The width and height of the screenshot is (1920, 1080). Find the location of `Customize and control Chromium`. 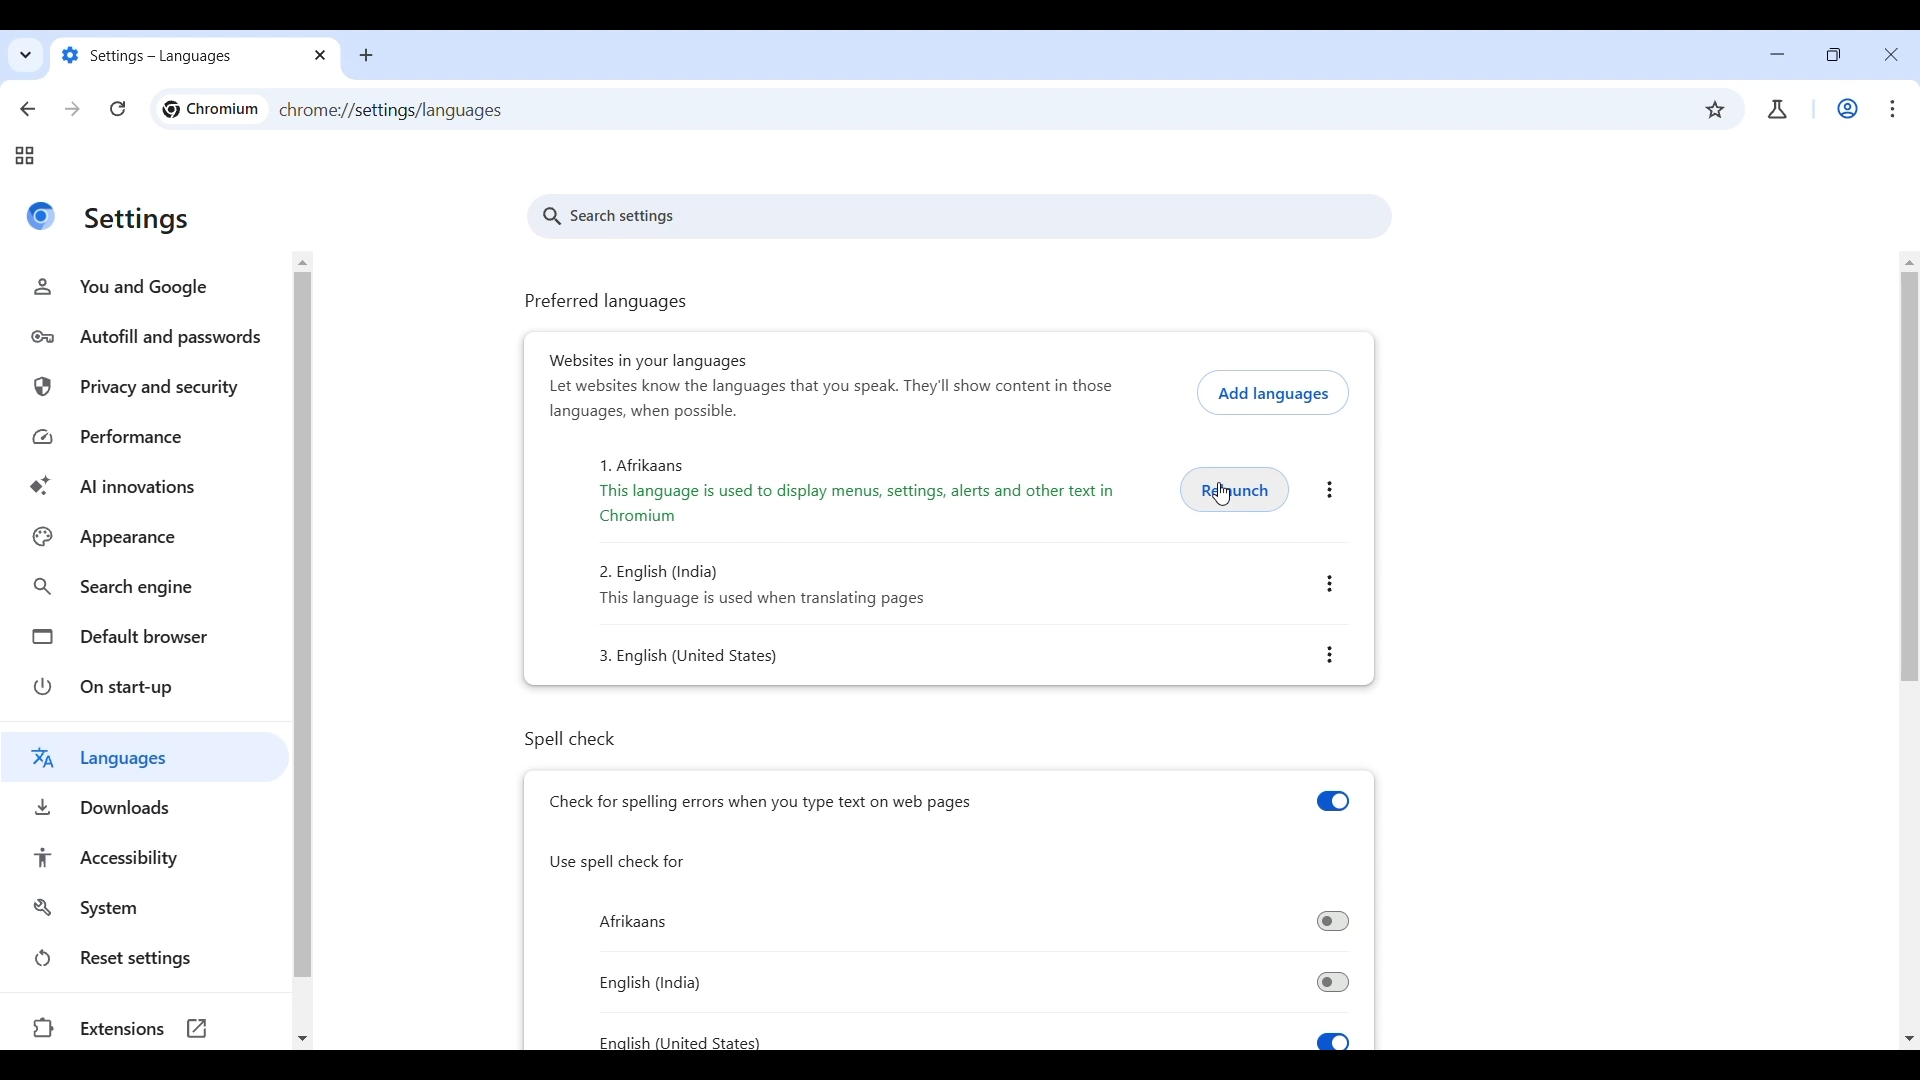

Customize and control Chromium is located at coordinates (1889, 108).